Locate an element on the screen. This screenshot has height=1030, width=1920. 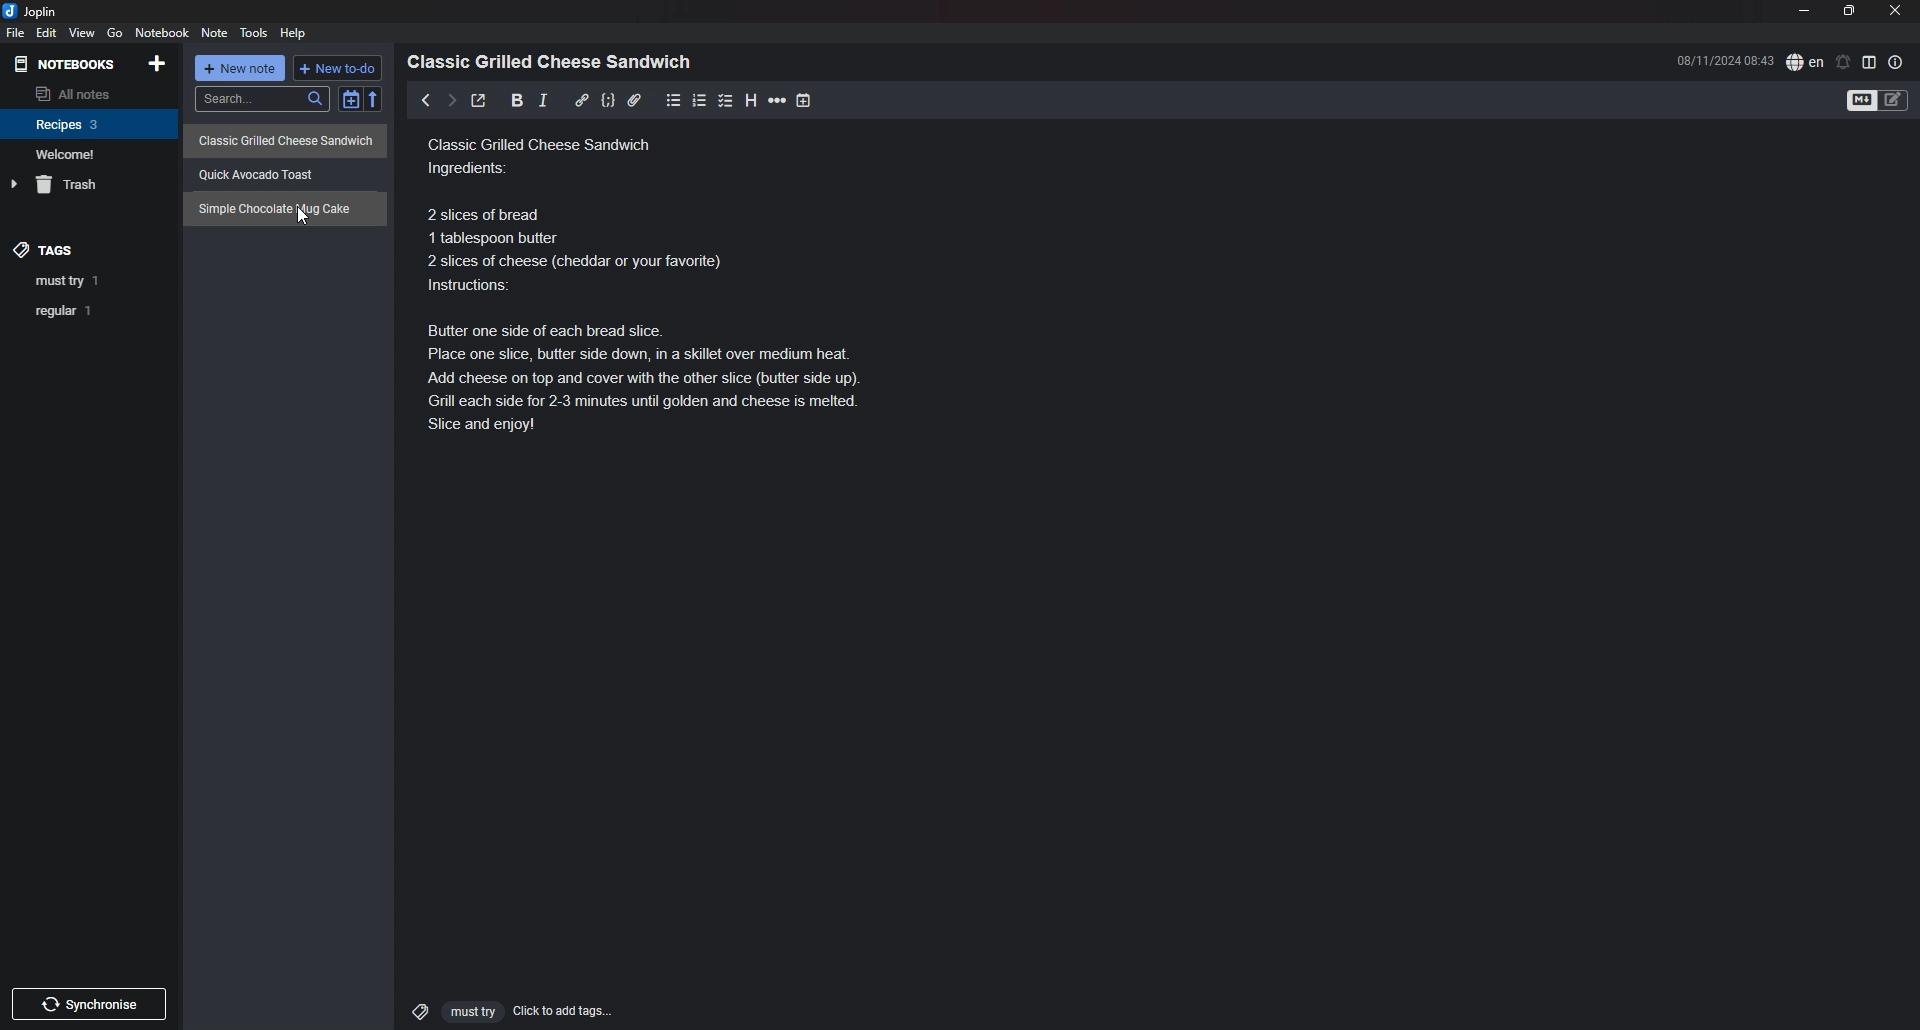
new todo is located at coordinates (339, 68).